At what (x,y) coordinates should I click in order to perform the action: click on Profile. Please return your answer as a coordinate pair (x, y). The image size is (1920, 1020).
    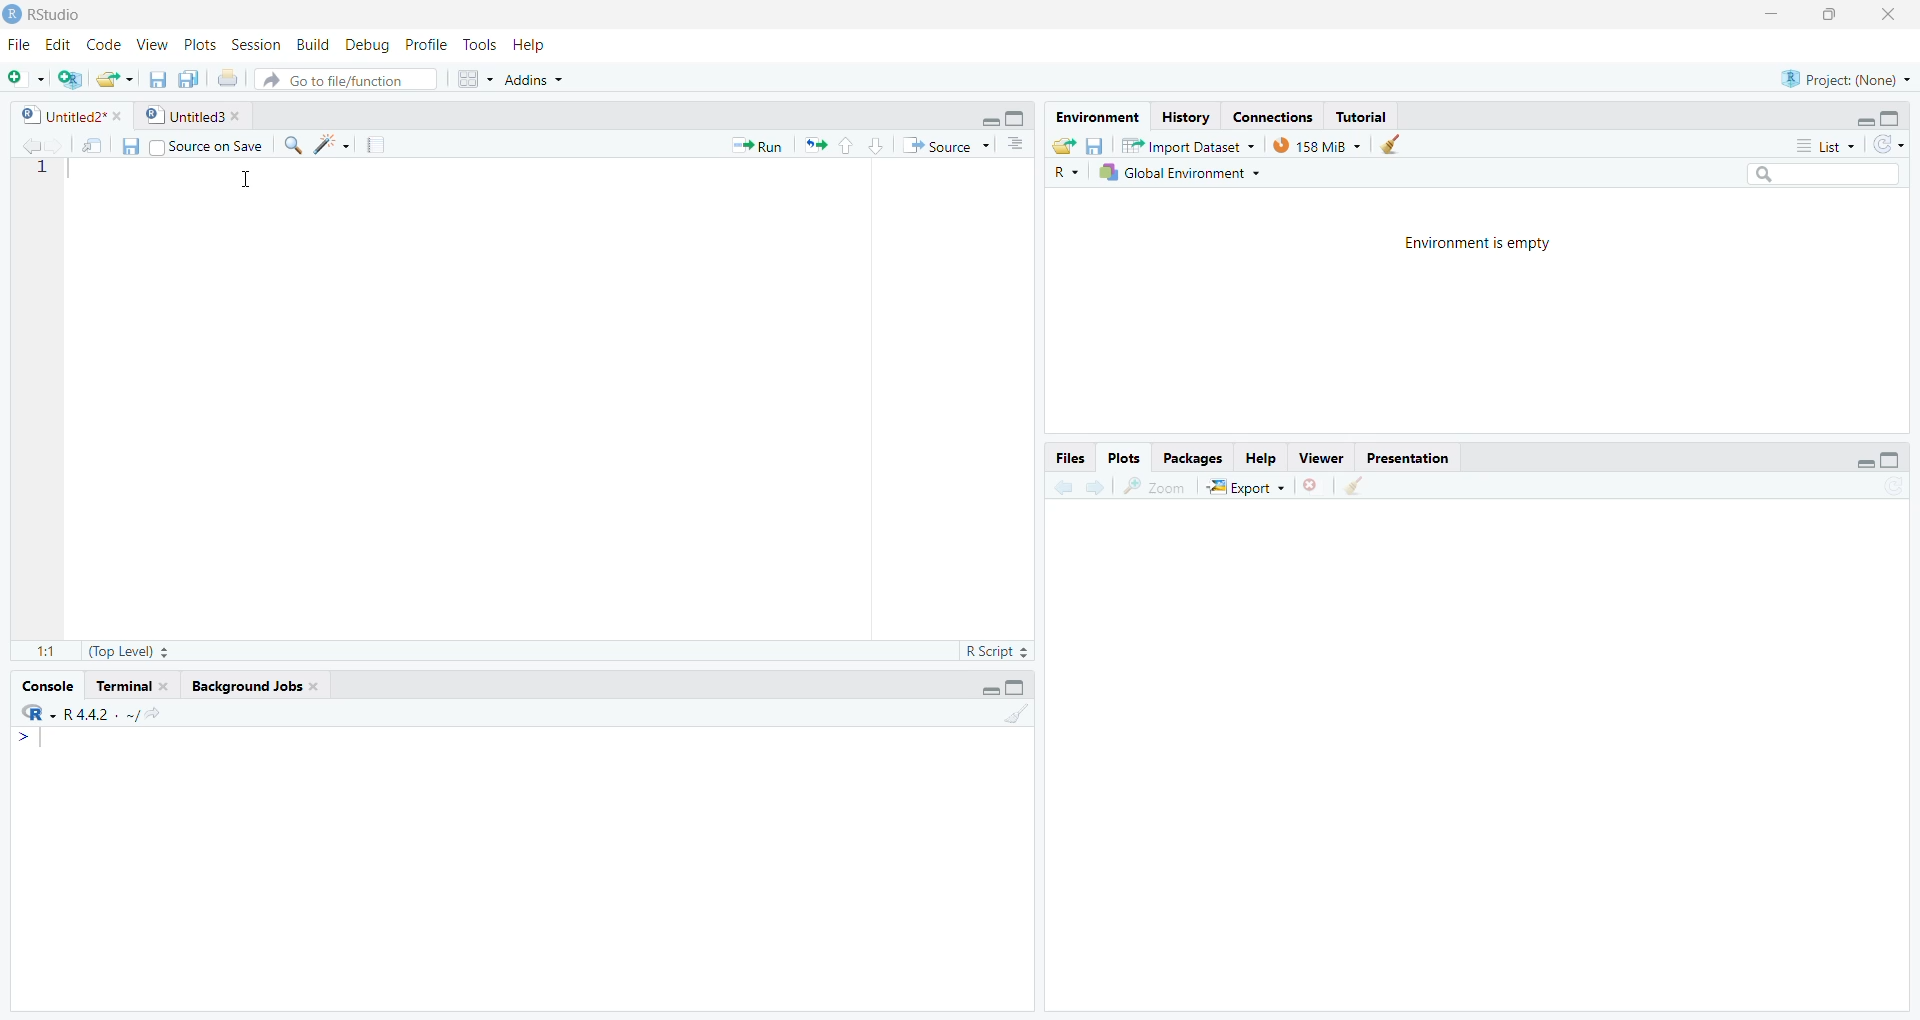
    Looking at the image, I should click on (423, 44).